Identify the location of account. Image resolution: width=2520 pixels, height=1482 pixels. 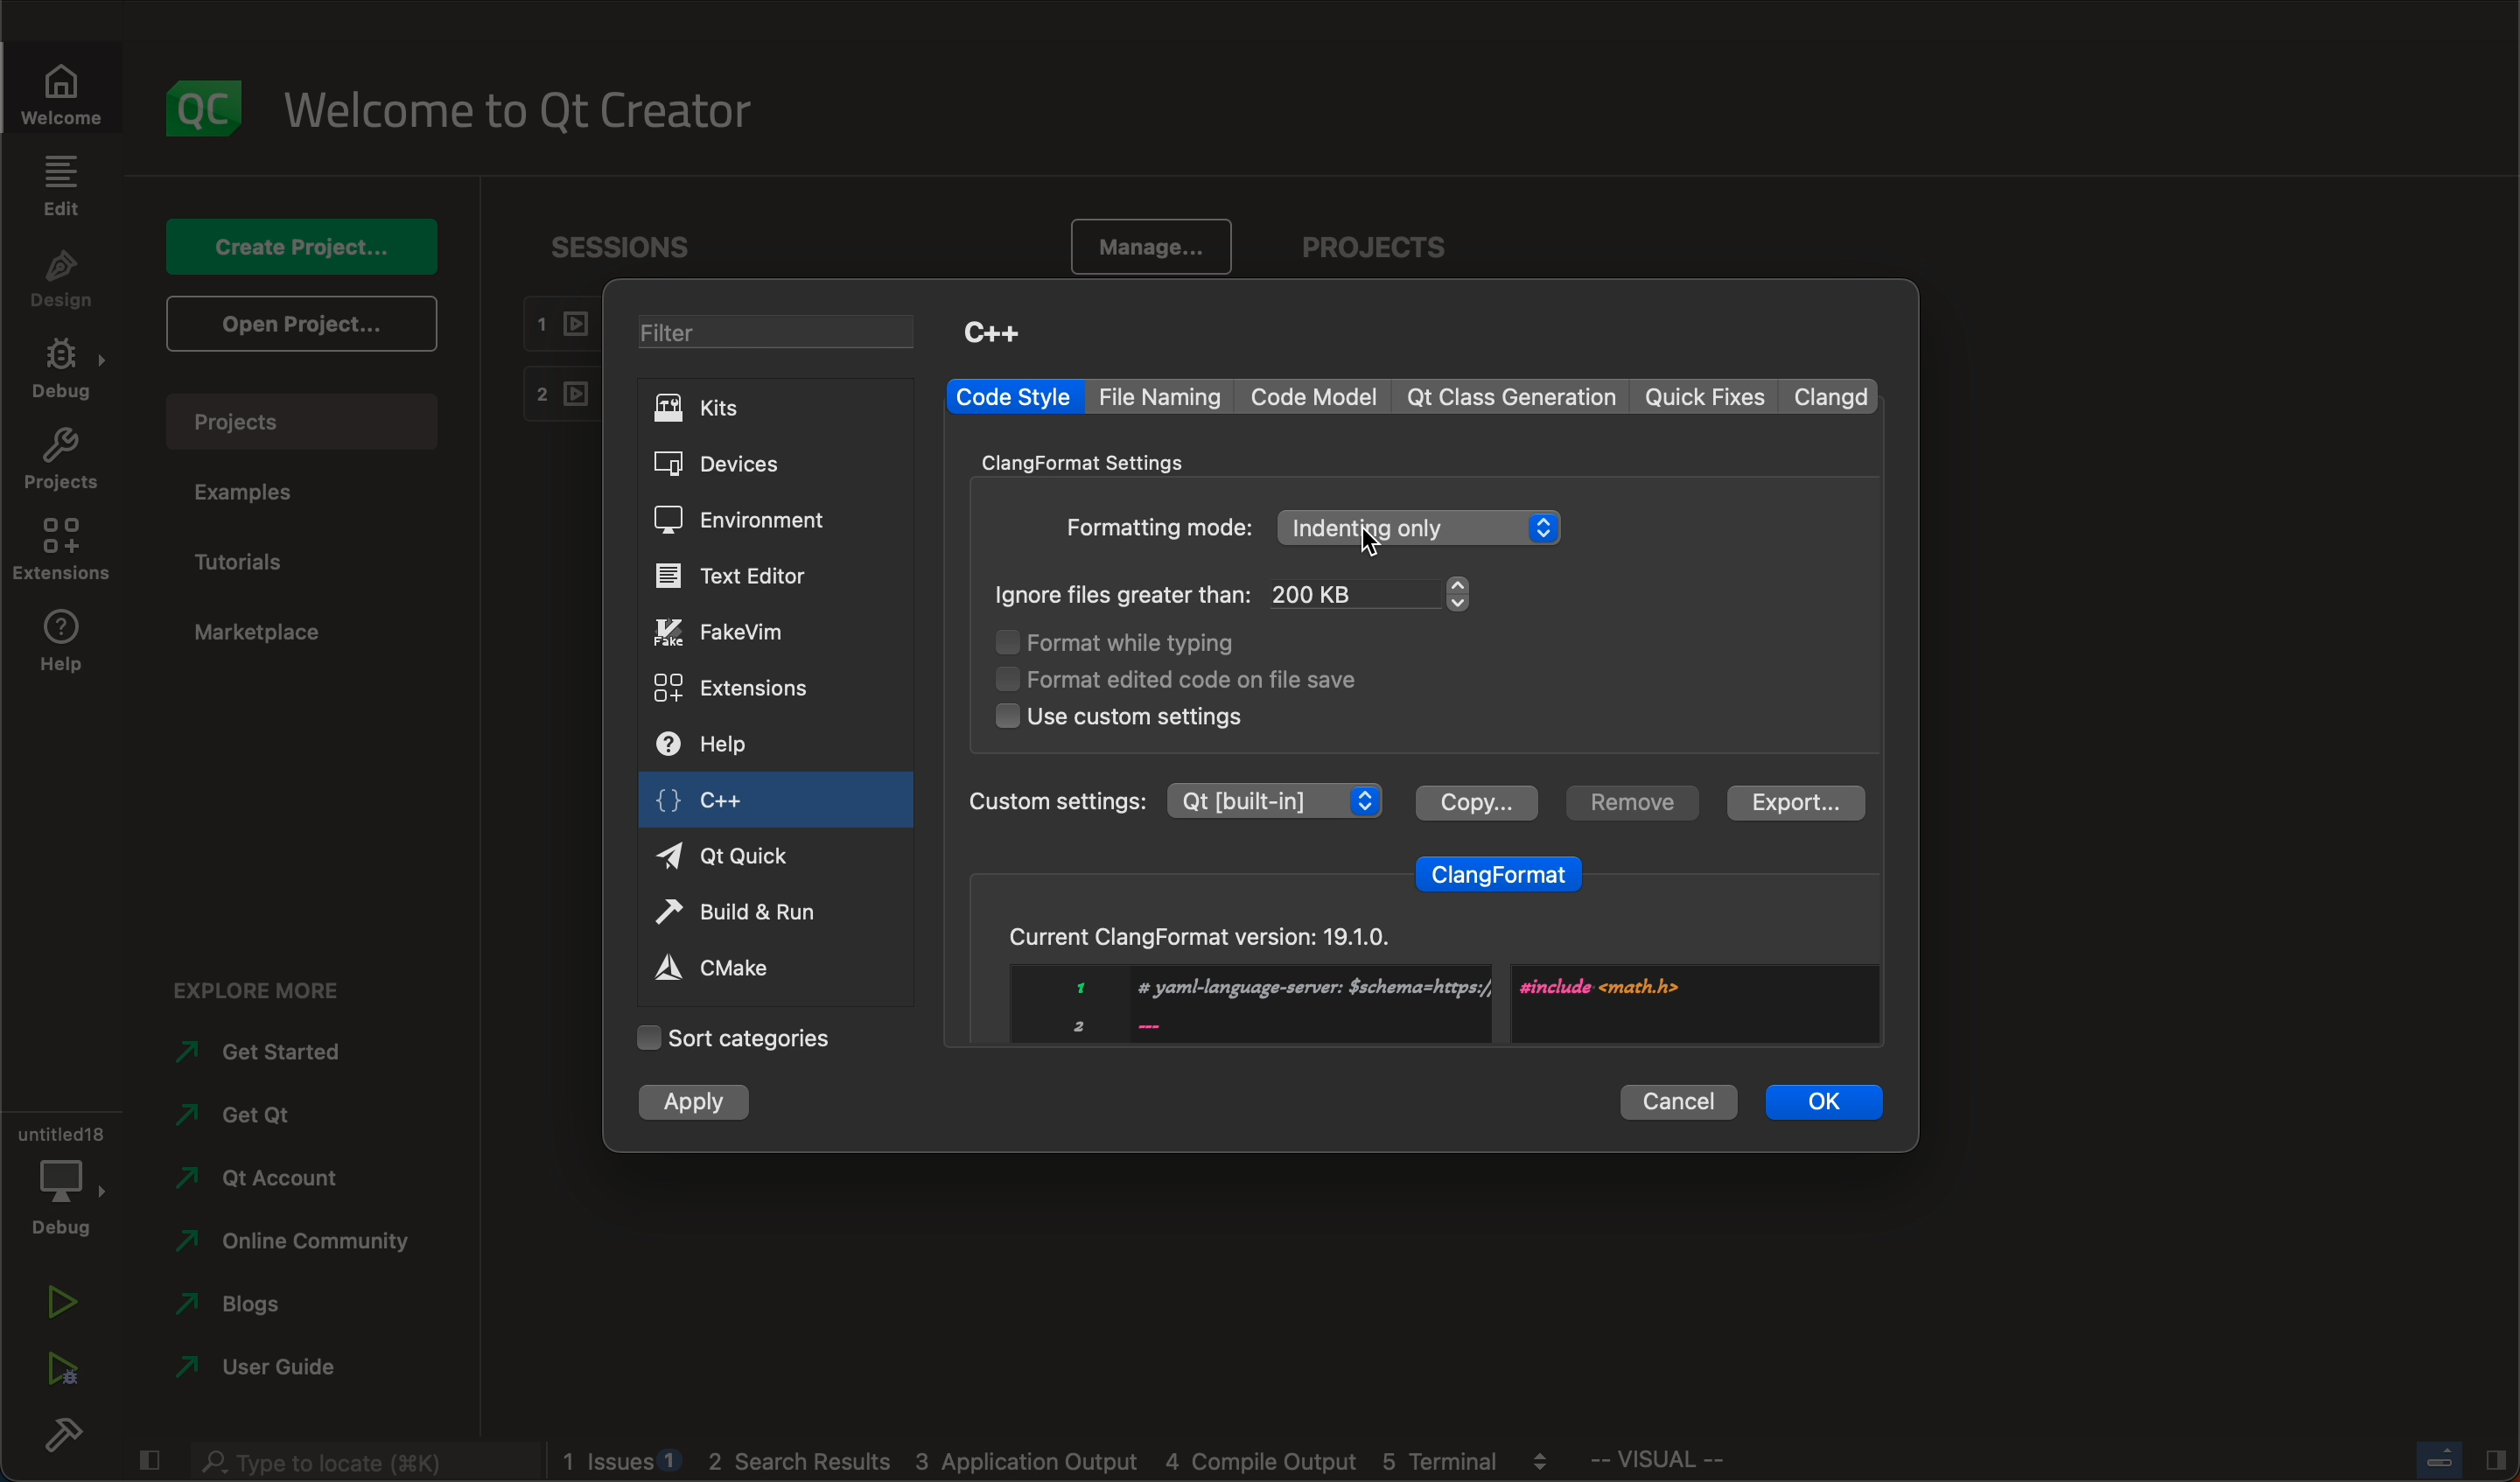
(260, 1178).